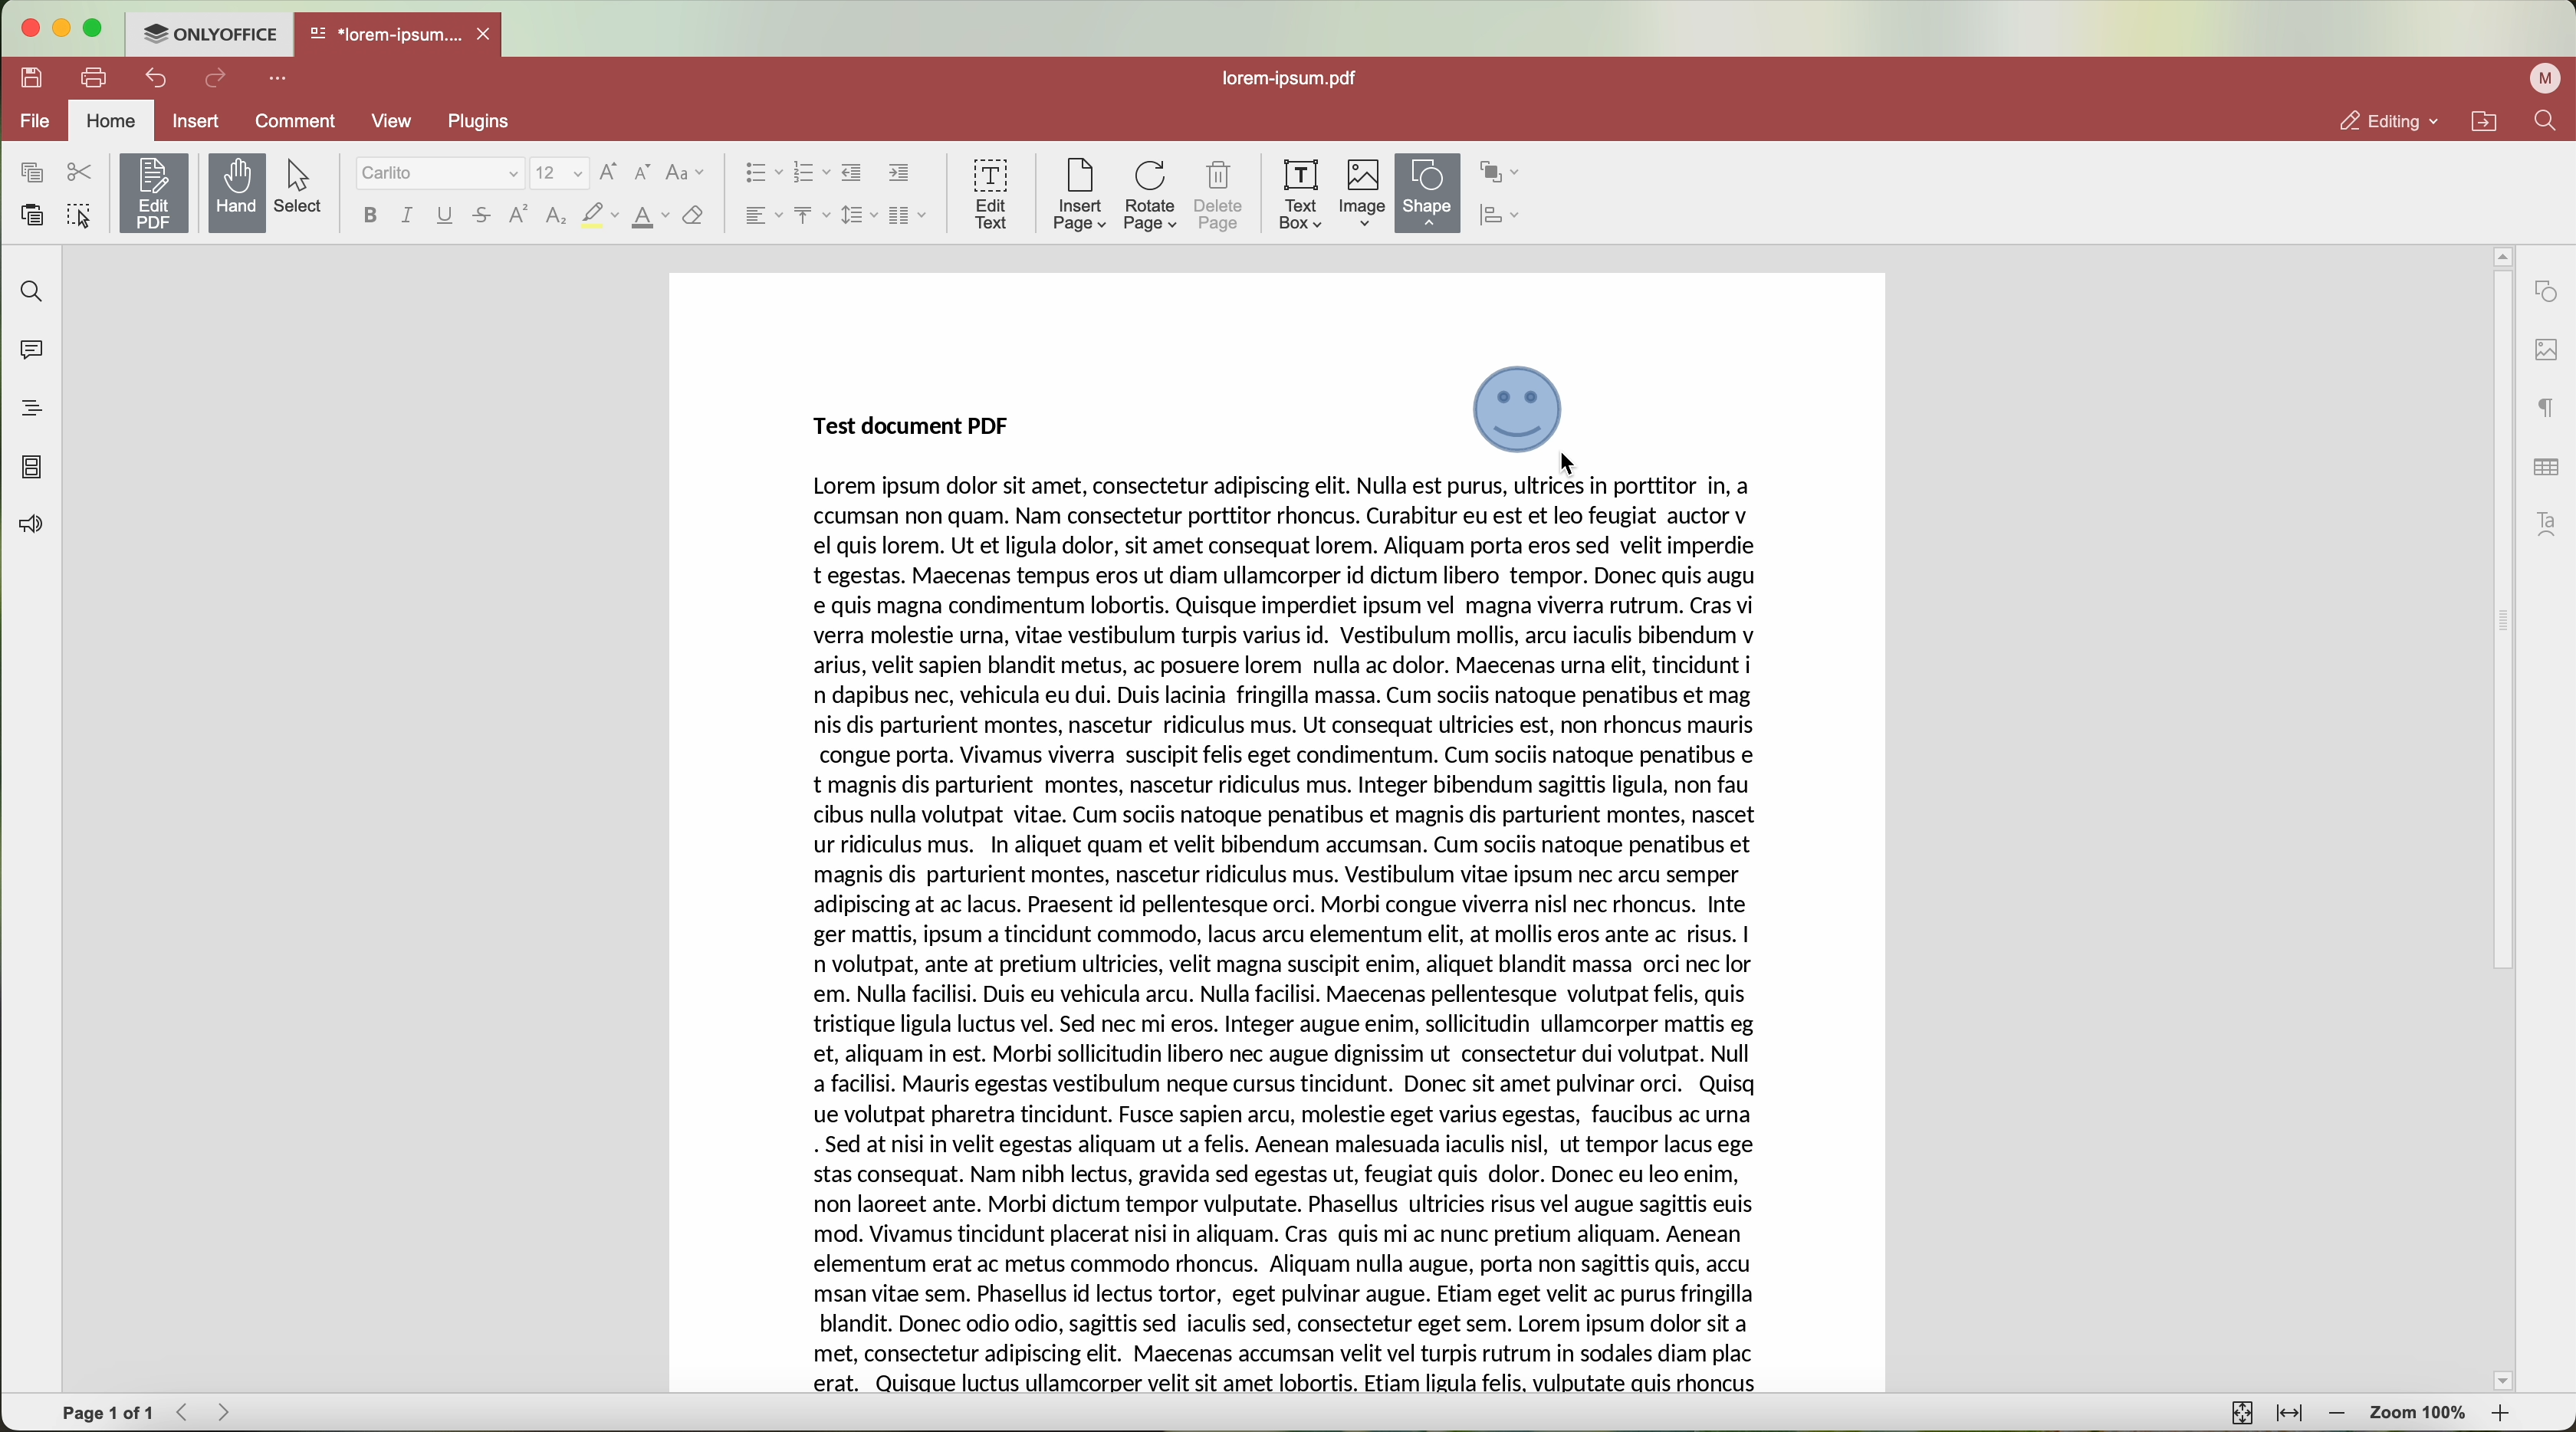  I want to click on lorem-ipsum.pdf, so click(1299, 79).